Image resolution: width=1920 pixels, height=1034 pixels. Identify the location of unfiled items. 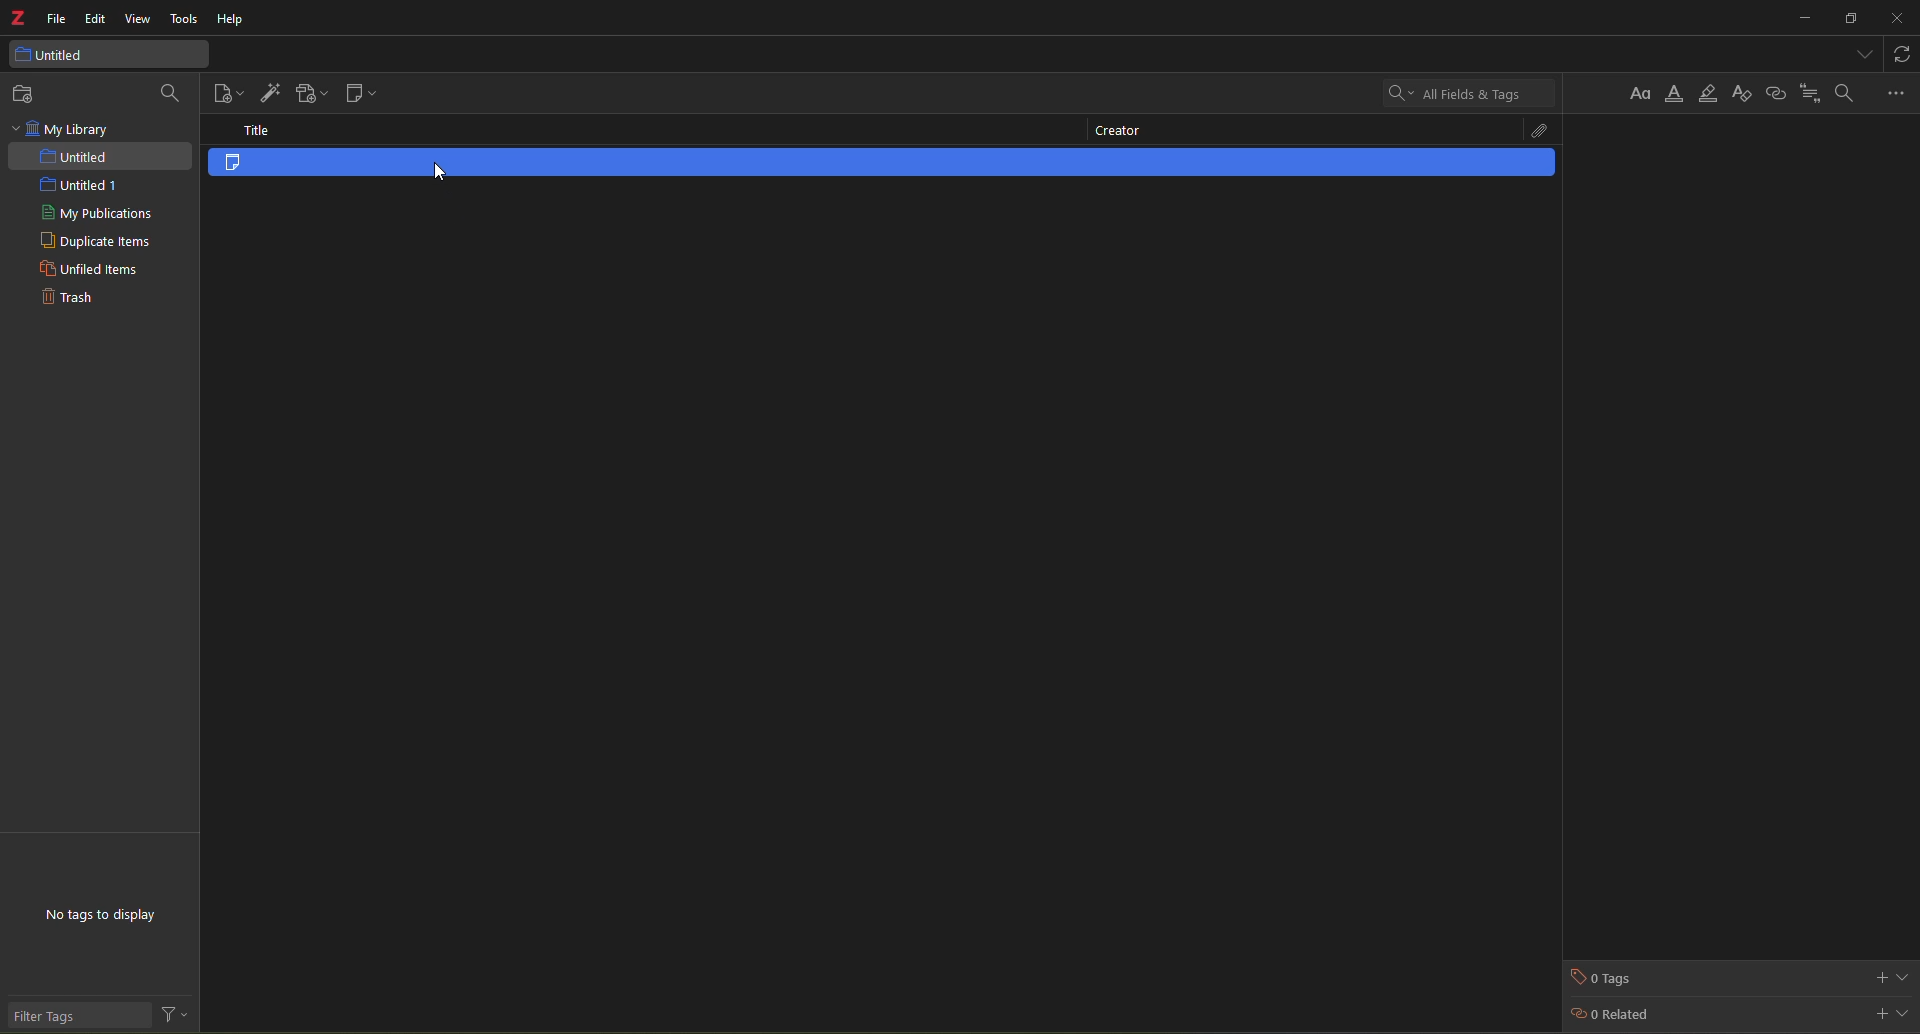
(86, 270).